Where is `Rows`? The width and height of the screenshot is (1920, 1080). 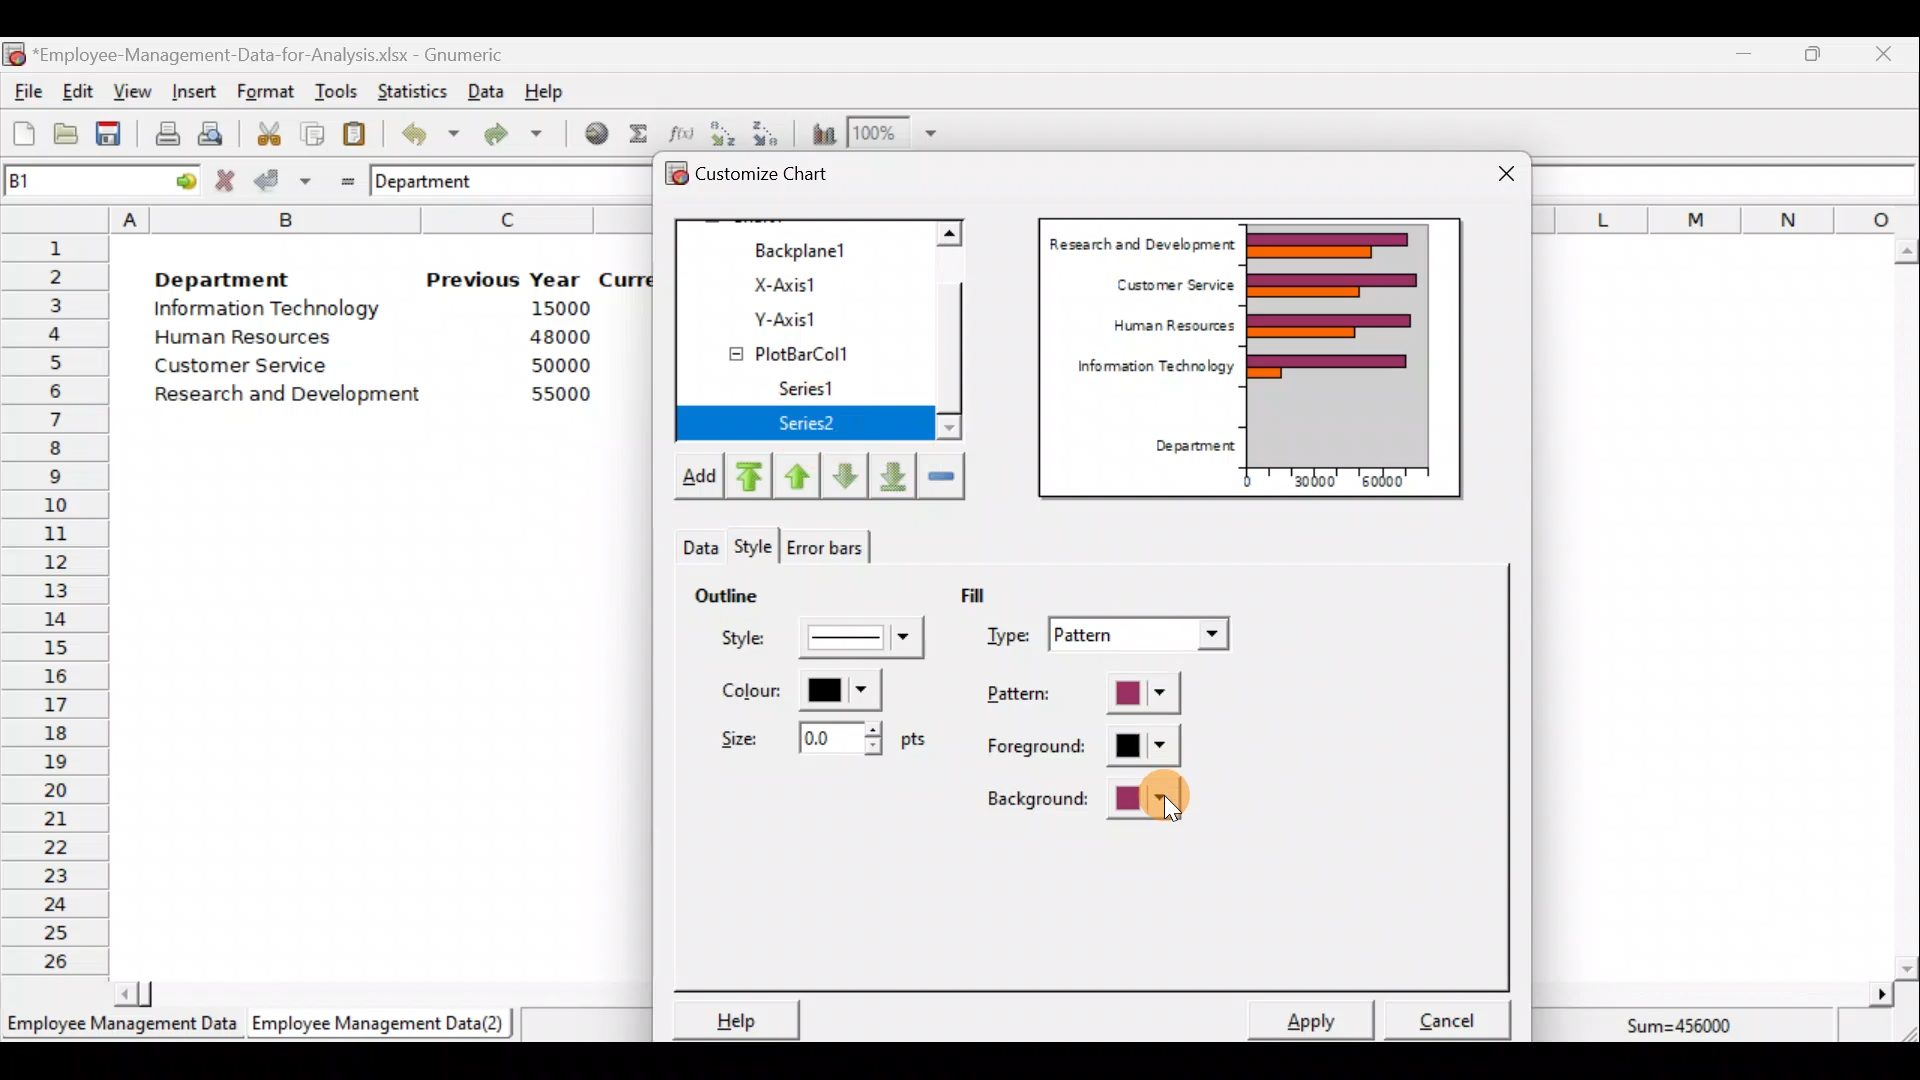
Rows is located at coordinates (56, 601).